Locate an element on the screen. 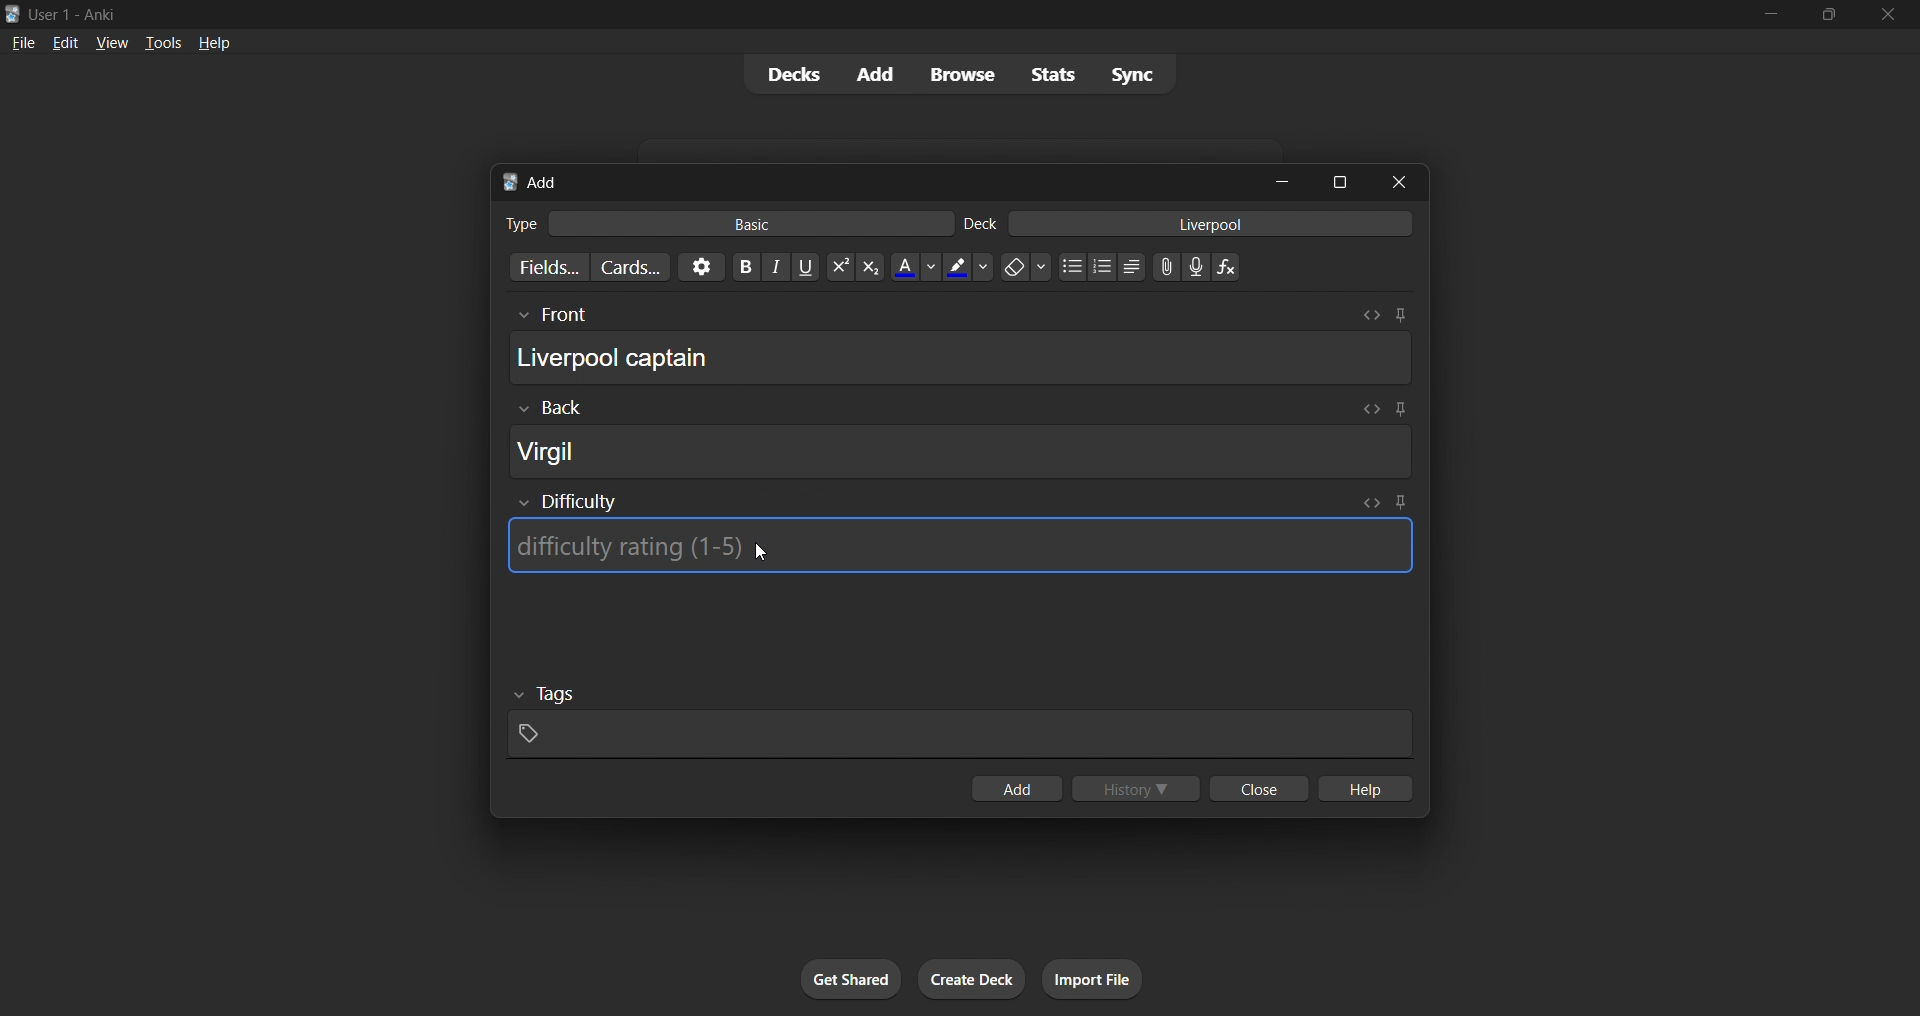 The height and width of the screenshot is (1016, 1920). Toggle HTML editor is located at coordinates (1369, 409).